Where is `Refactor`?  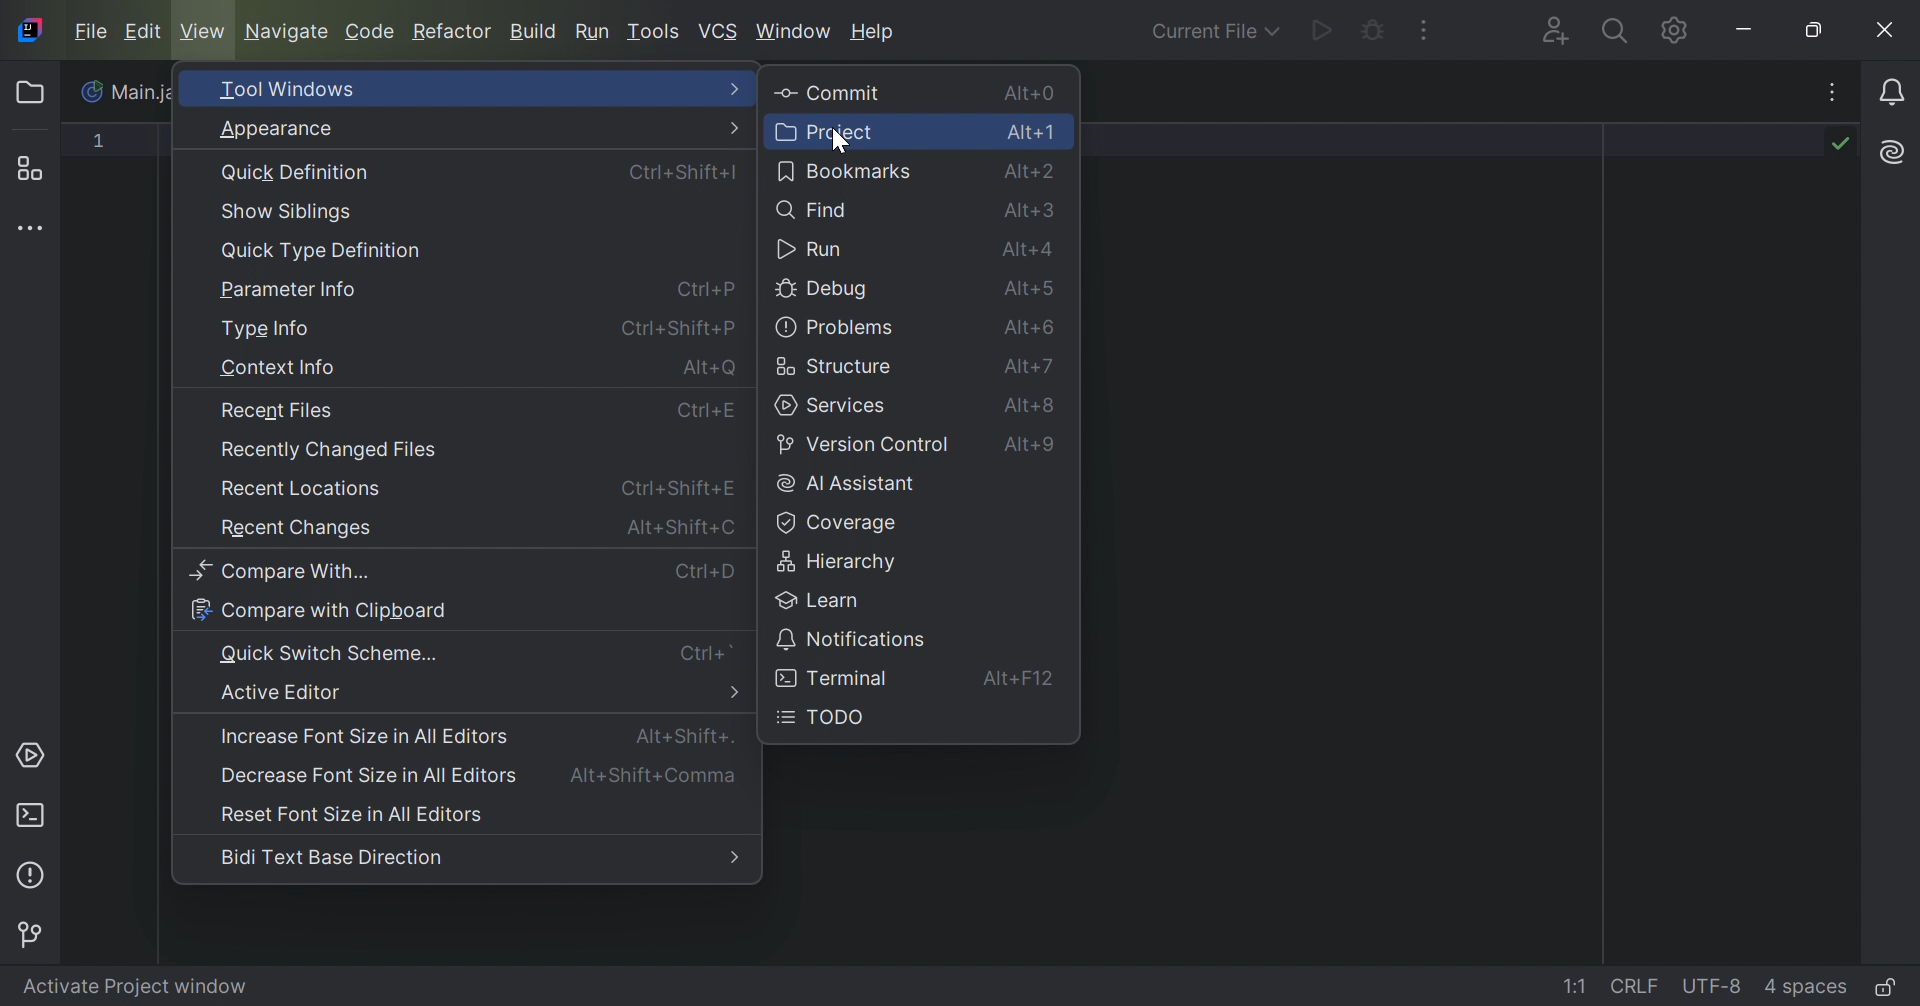
Refactor is located at coordinates (456, 33).